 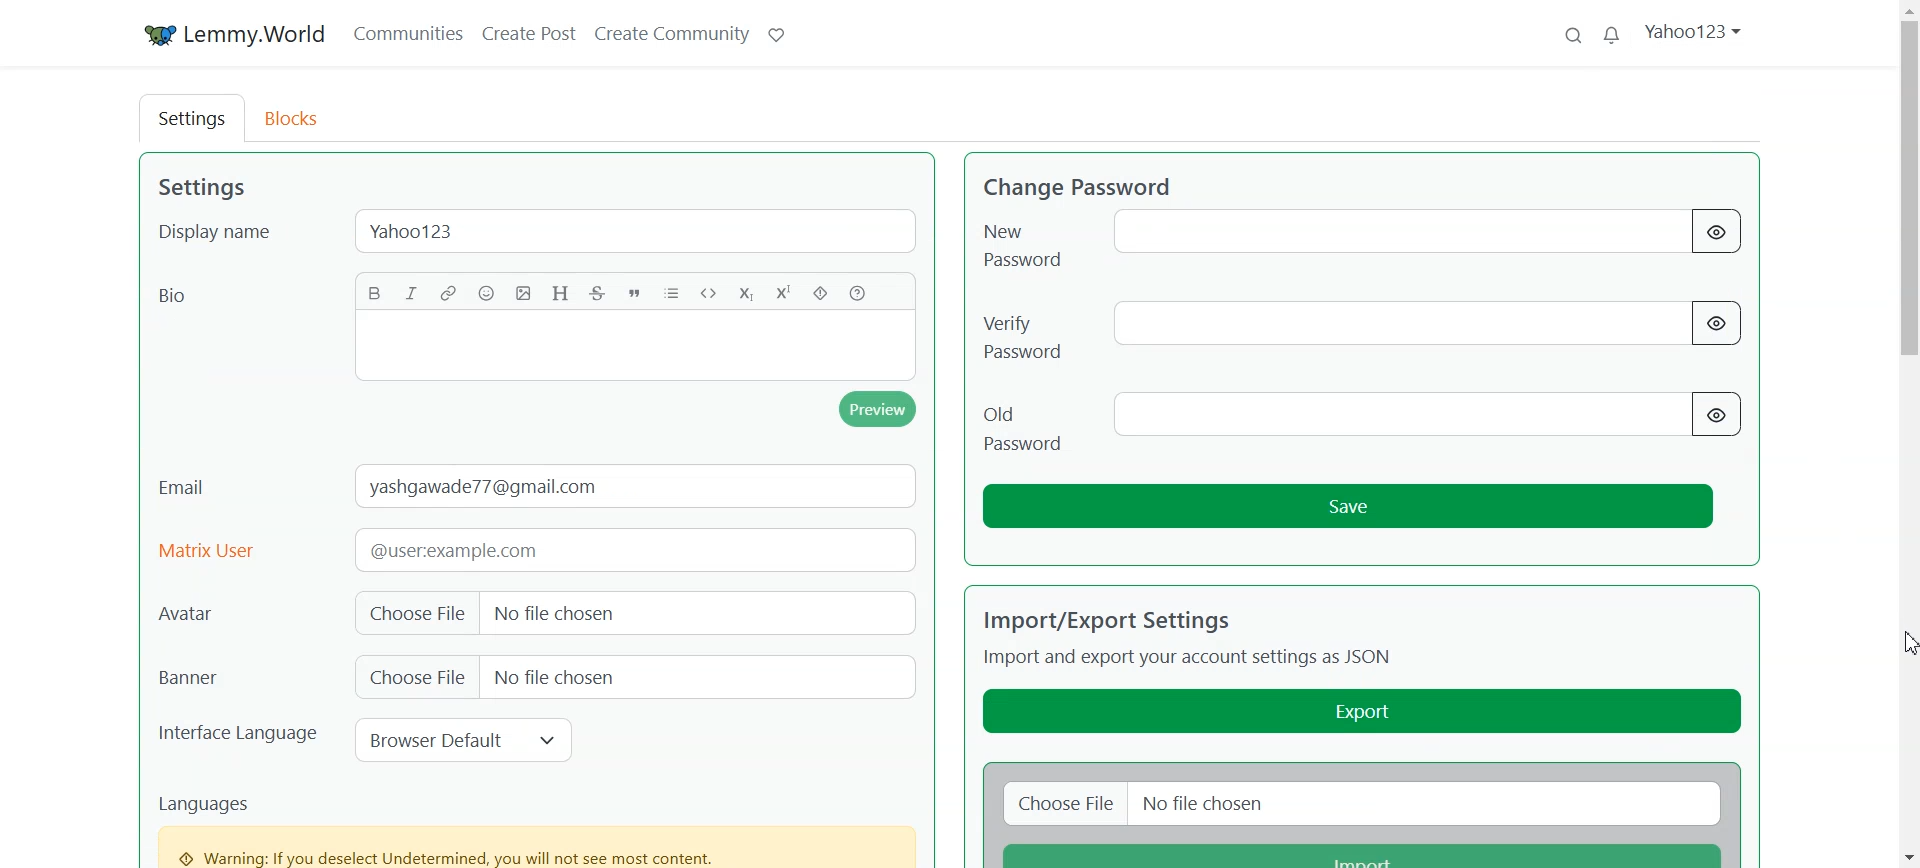 I want to click on View Password, so click(x=1715, y=233).